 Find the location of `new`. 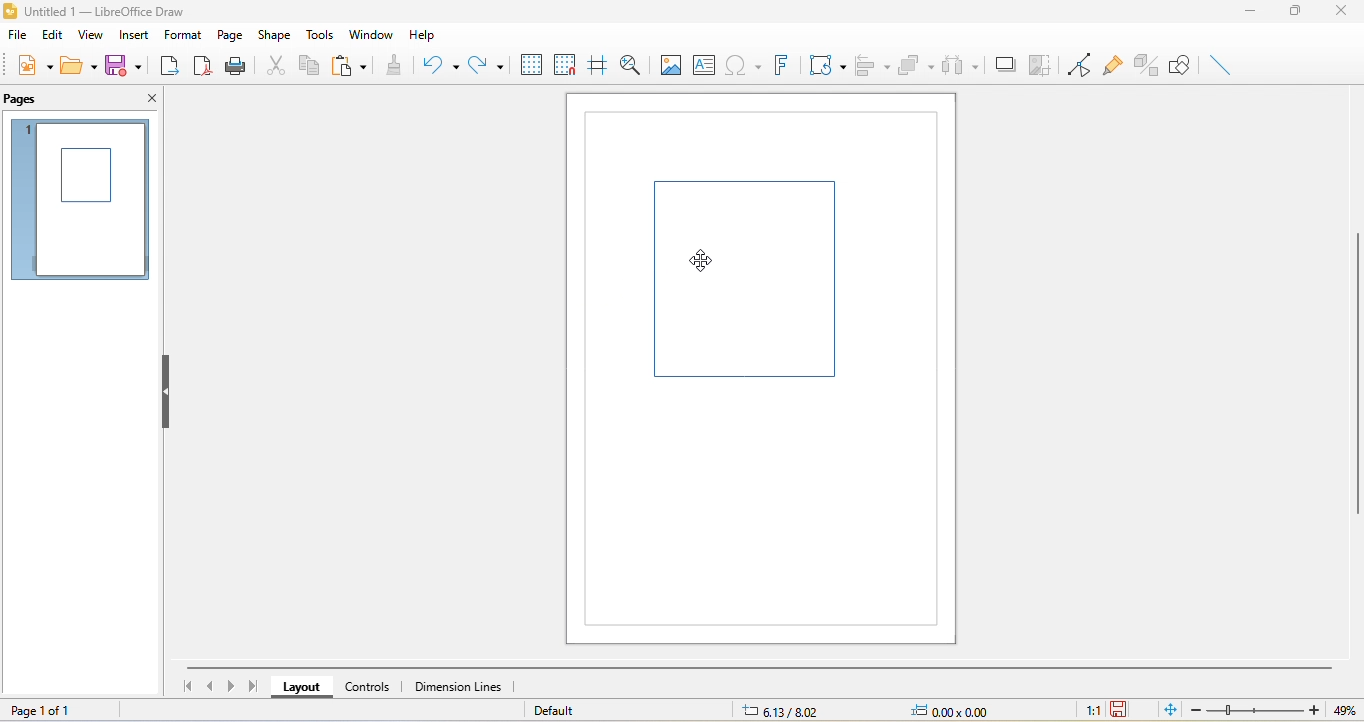

new is located at coordinates (31, 65).